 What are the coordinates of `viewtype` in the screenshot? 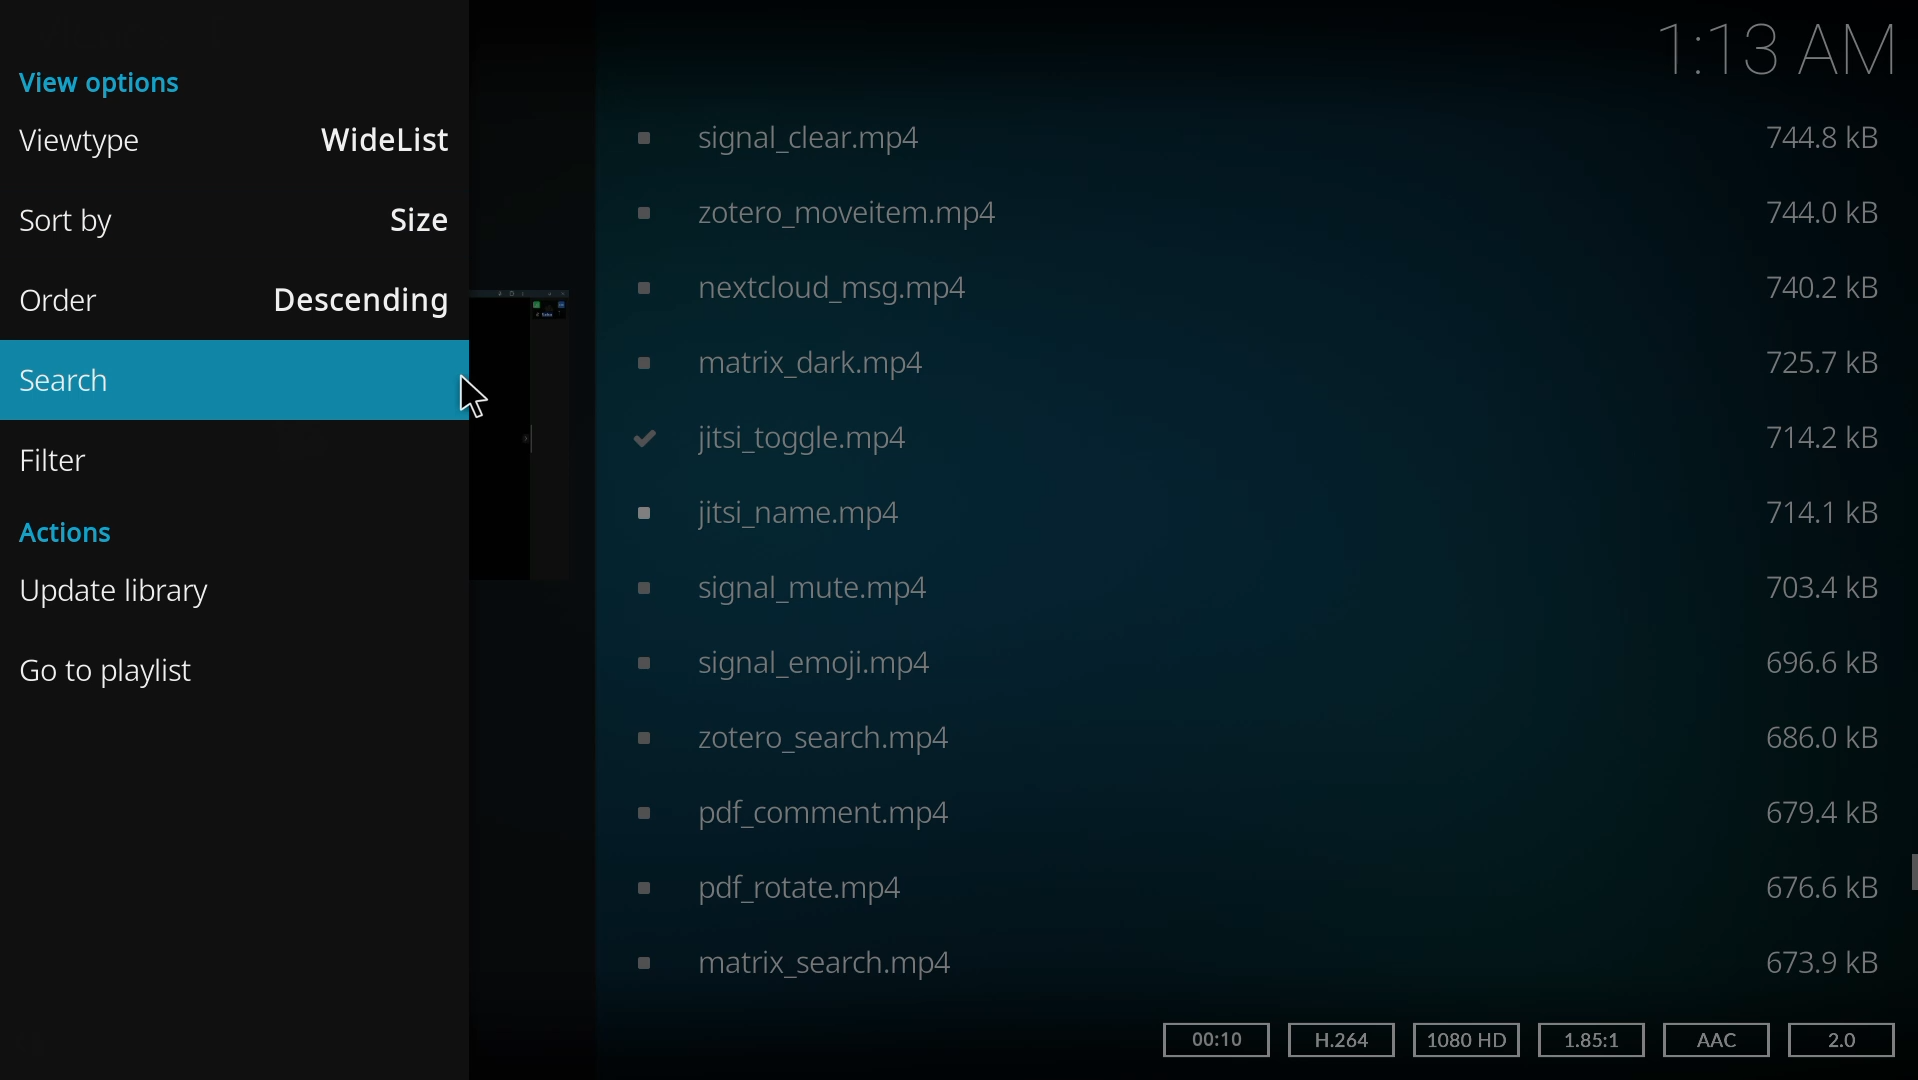 It's located at (87, 143).